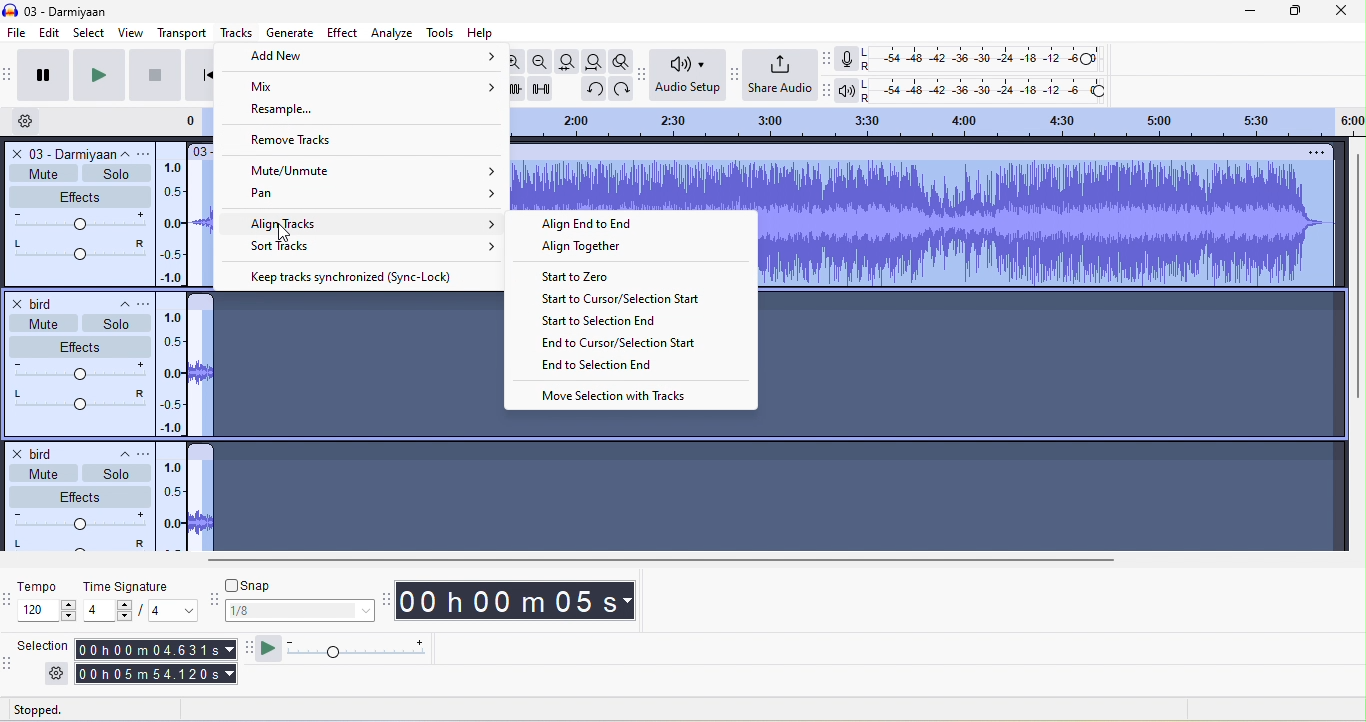 The height and width of the screenshot is (722, 1366). Describe the element at coordinates (388, 598) in the screenshot. I see `audacity time toolbar` at that location.